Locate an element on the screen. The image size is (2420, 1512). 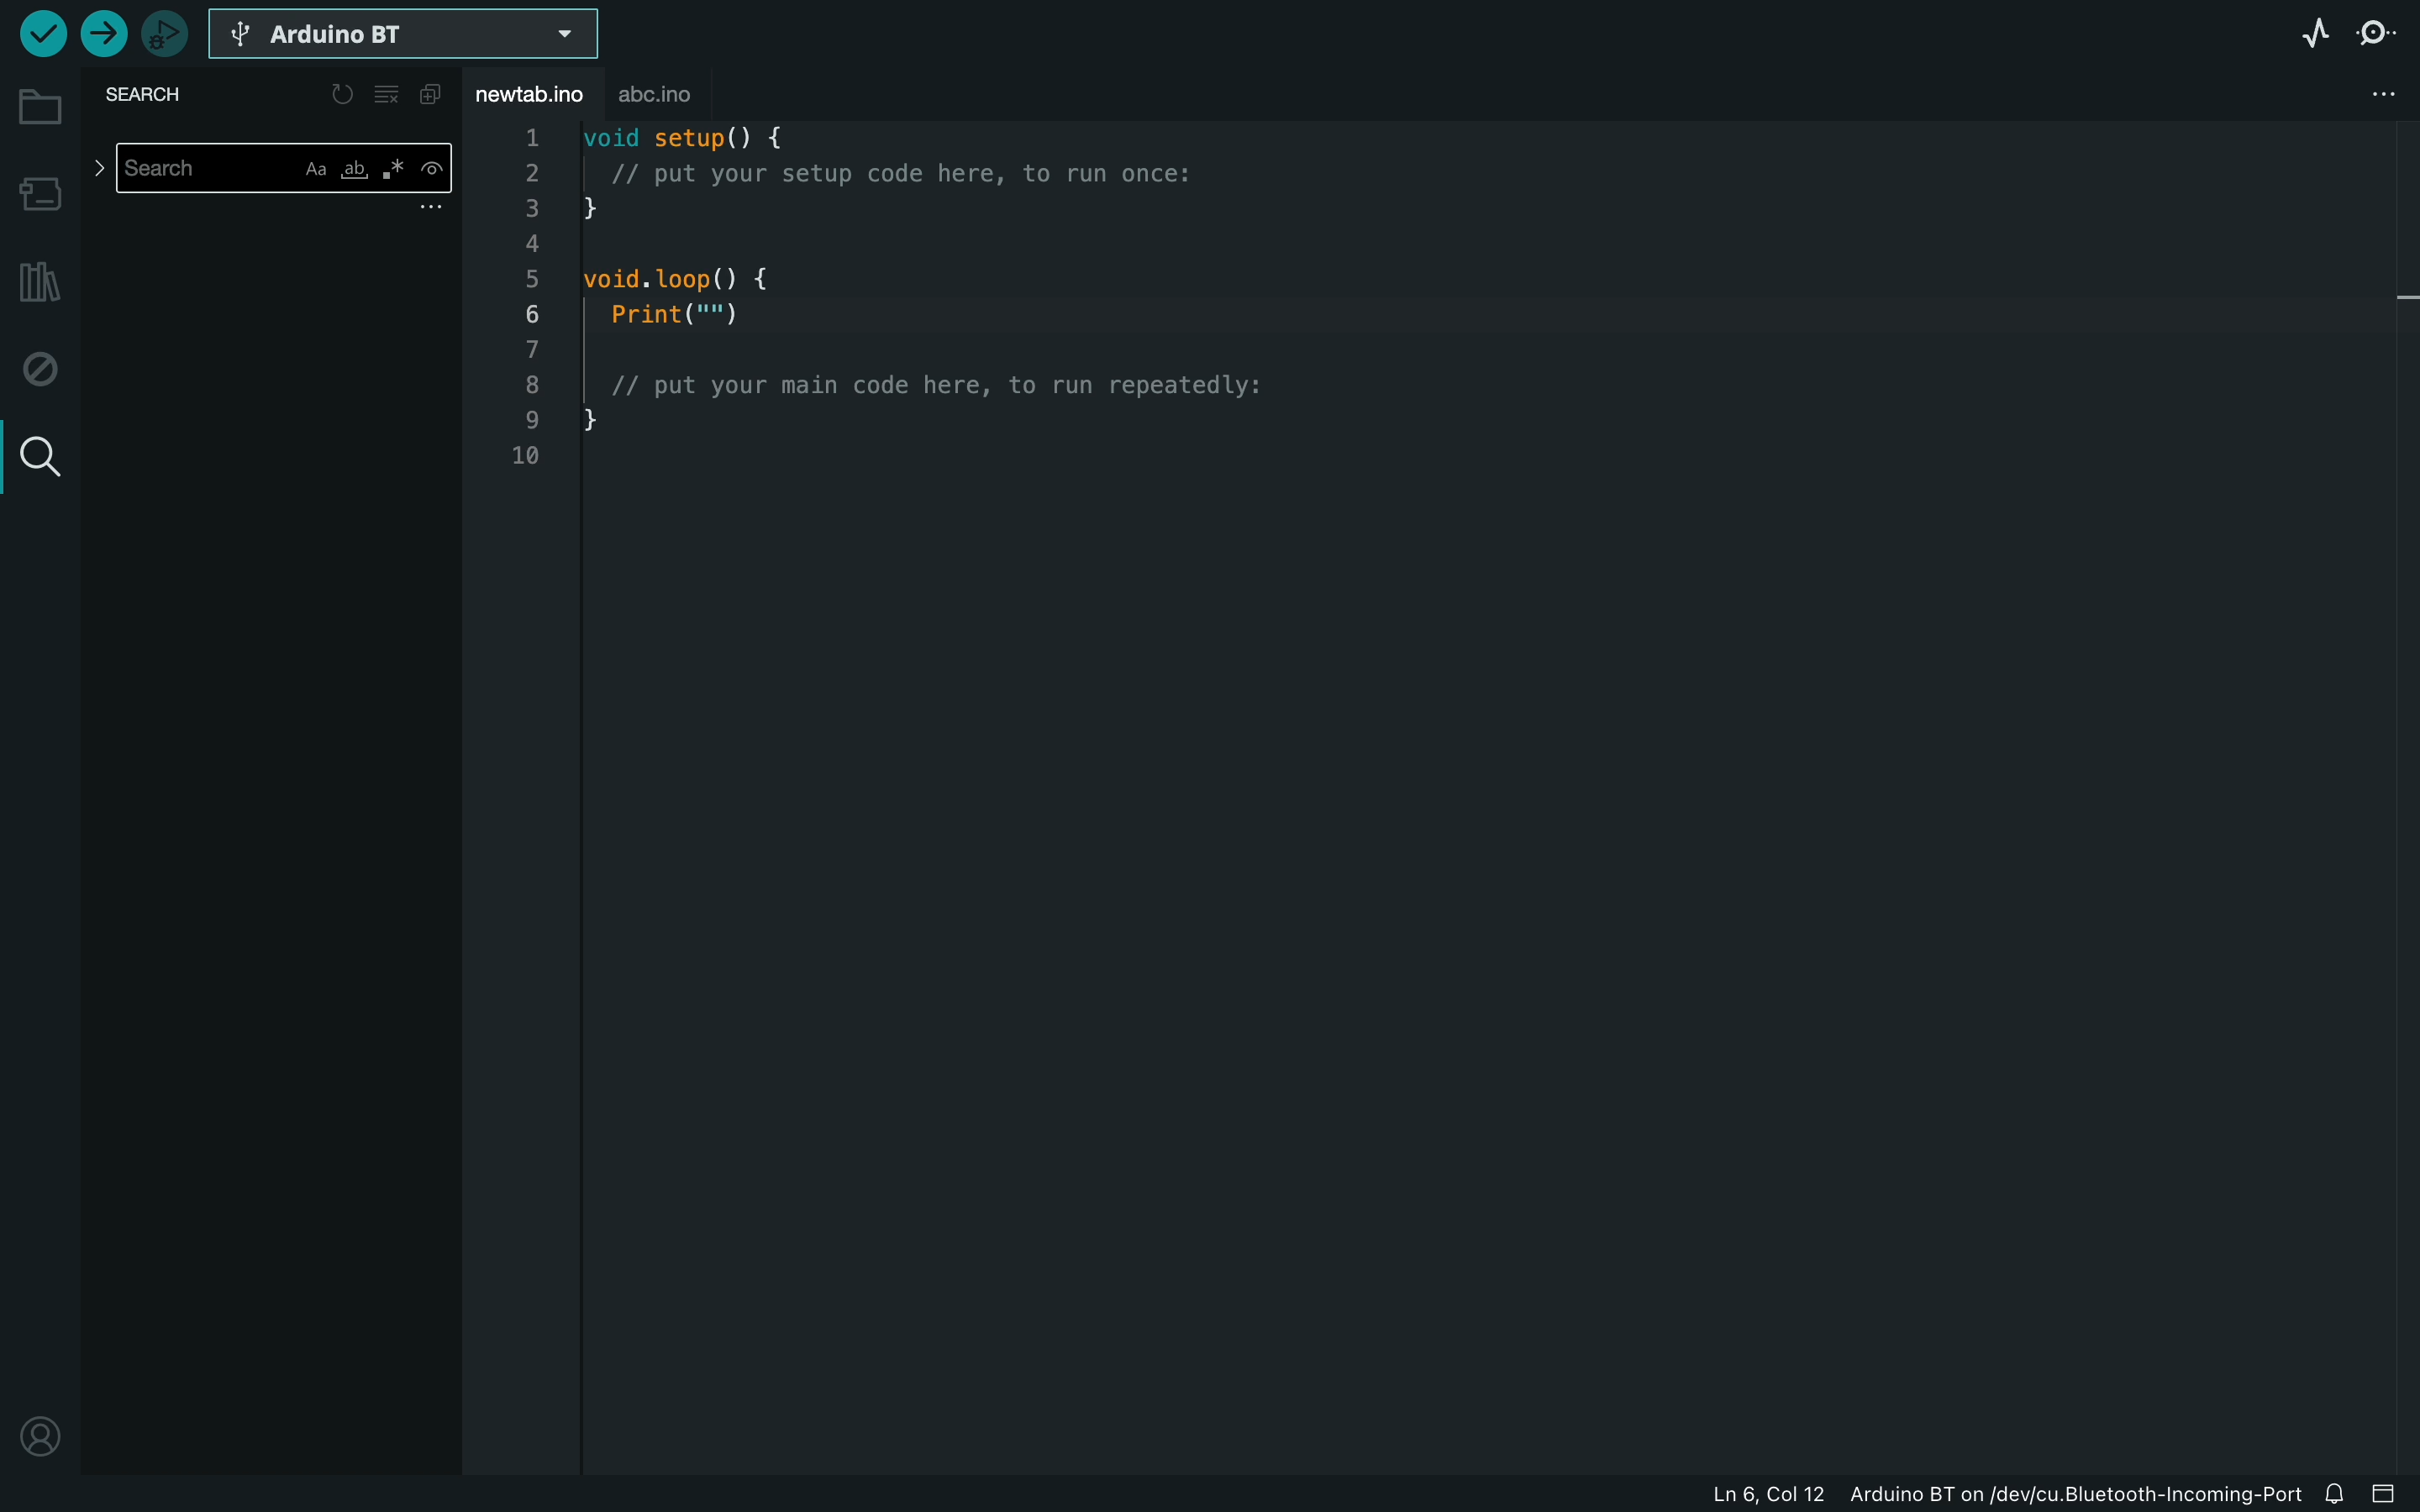
debug is located at coordinates (43, 369).